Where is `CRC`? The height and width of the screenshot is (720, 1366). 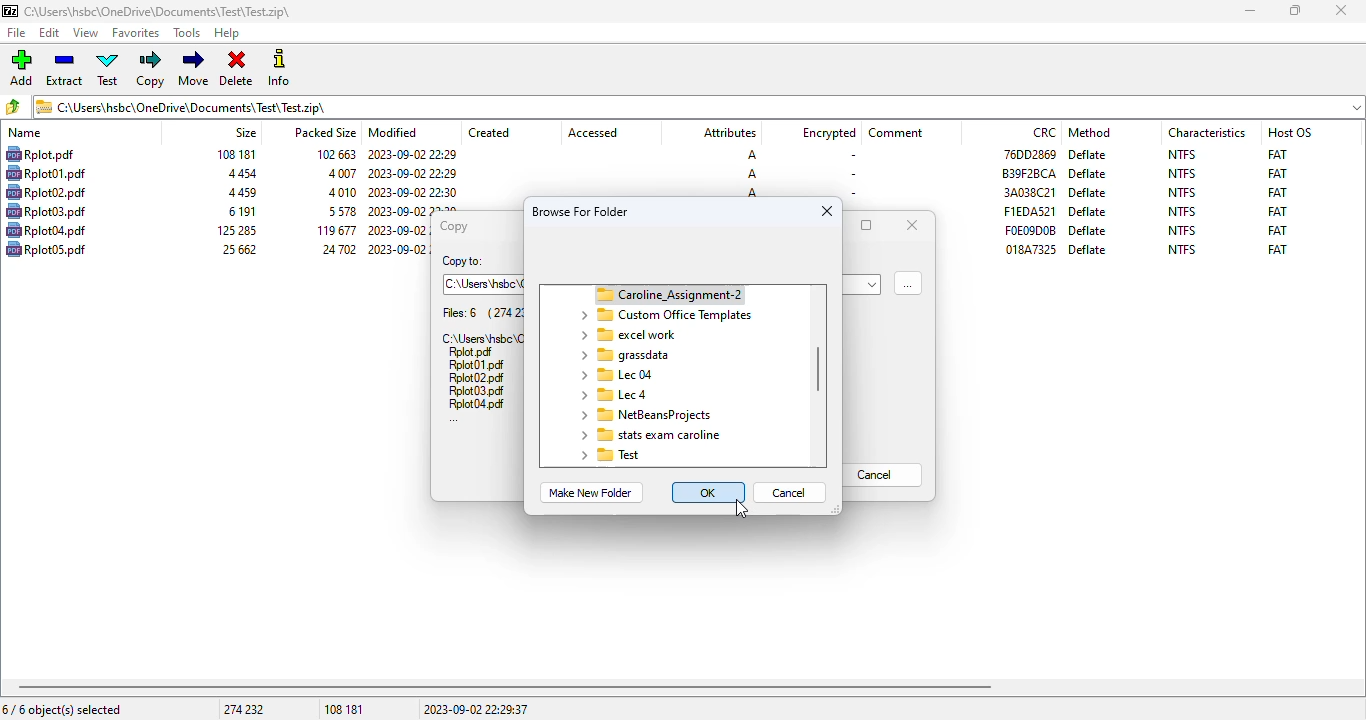
CRC is located at coordinates (1028, 153).